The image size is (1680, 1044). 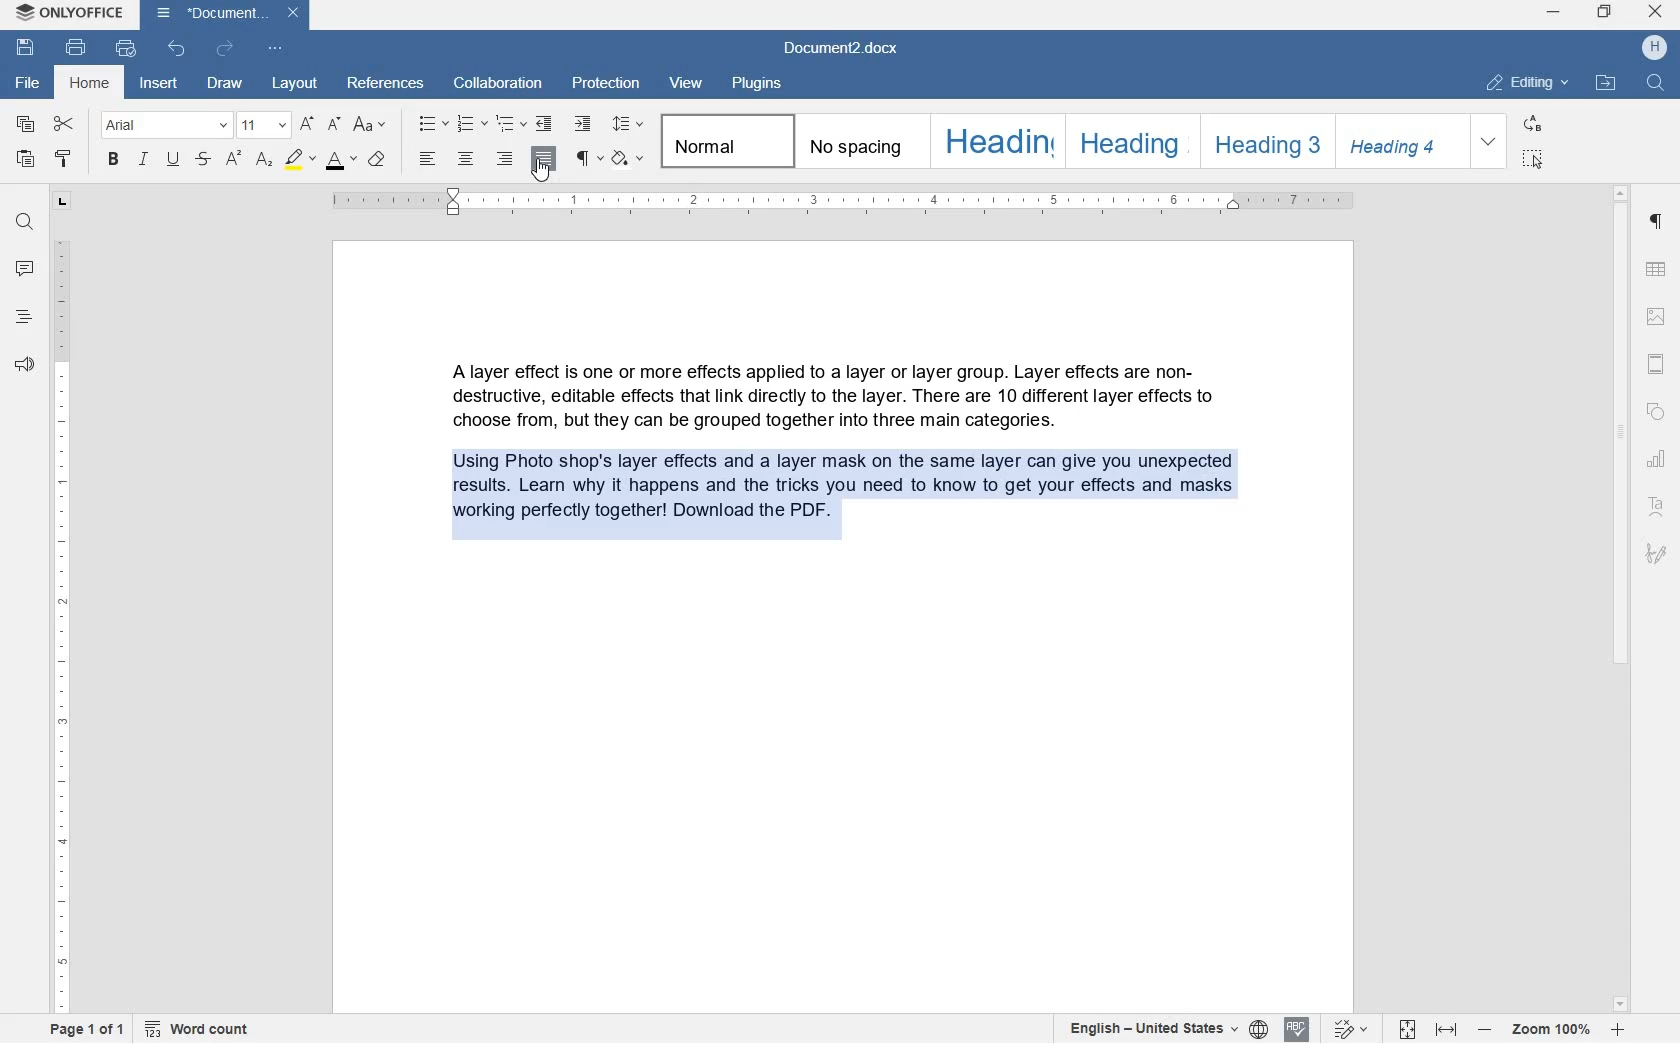 What do you see at coordinates (629, 123) in the screenshot?
I see `PARAGRAPH LINE SPACING` at bounding box center [629, 123].